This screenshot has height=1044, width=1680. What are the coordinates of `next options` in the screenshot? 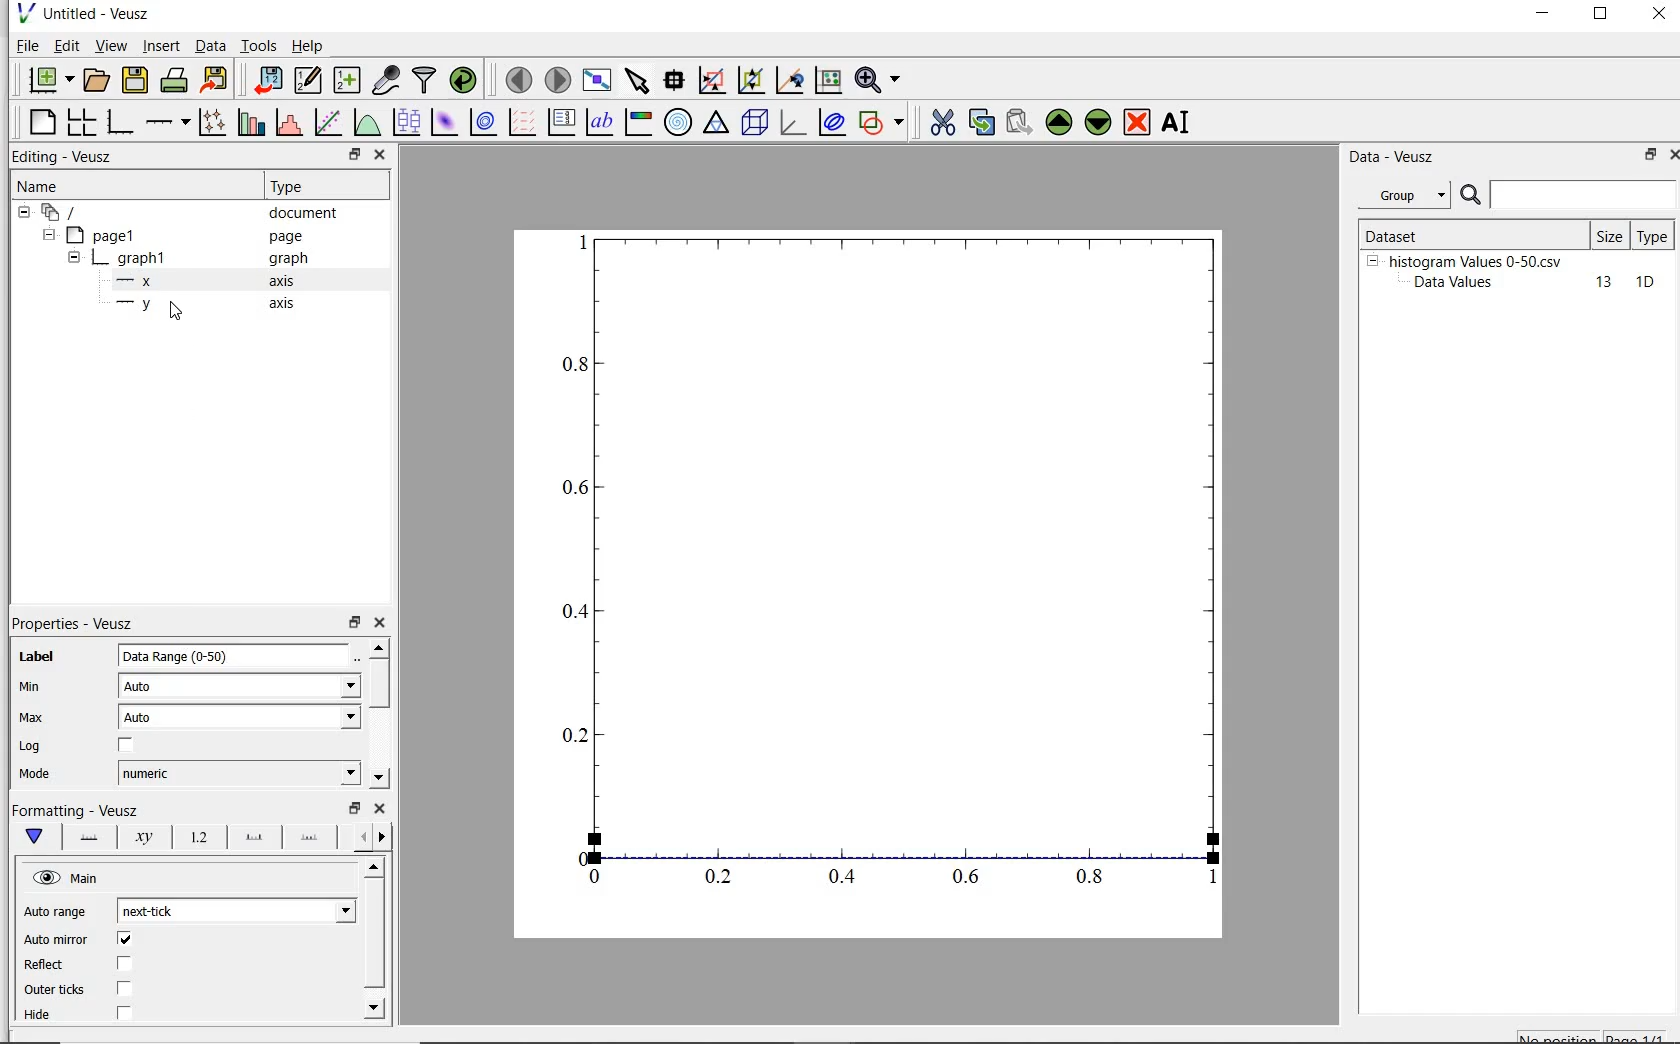 It's located at (384, 837).